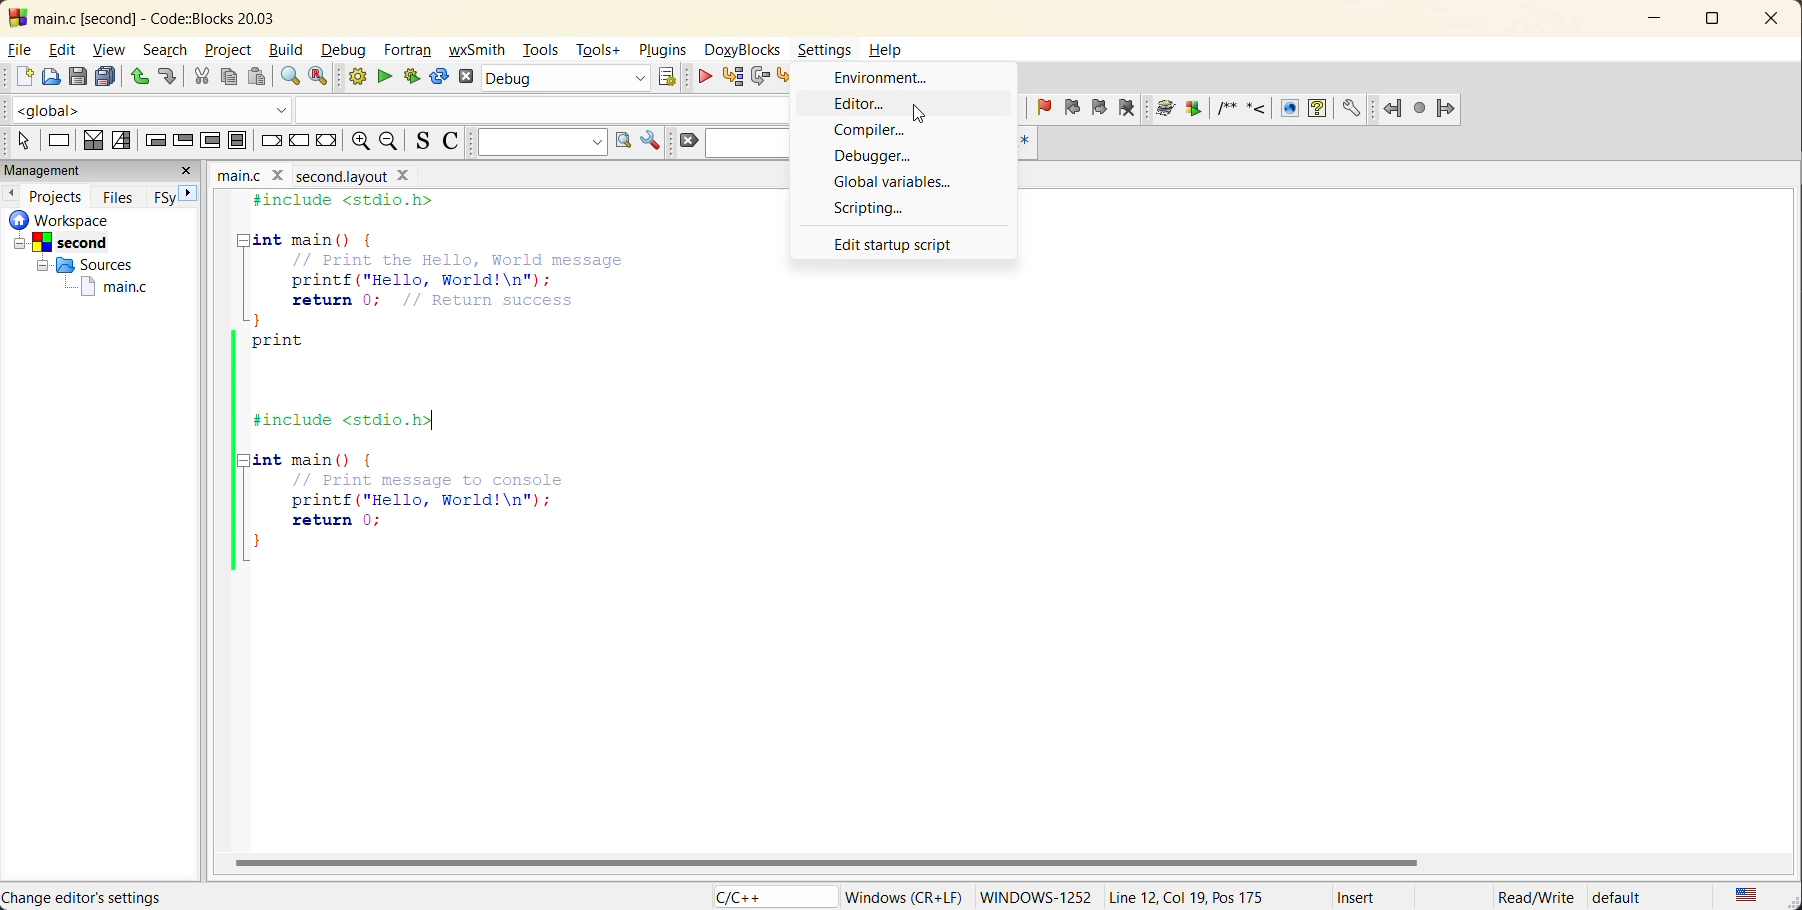 This screenshot has height=910, width=1802. Describe the element at coordinates (1713, 22) in the screenshot. I see `maximize` at that location.